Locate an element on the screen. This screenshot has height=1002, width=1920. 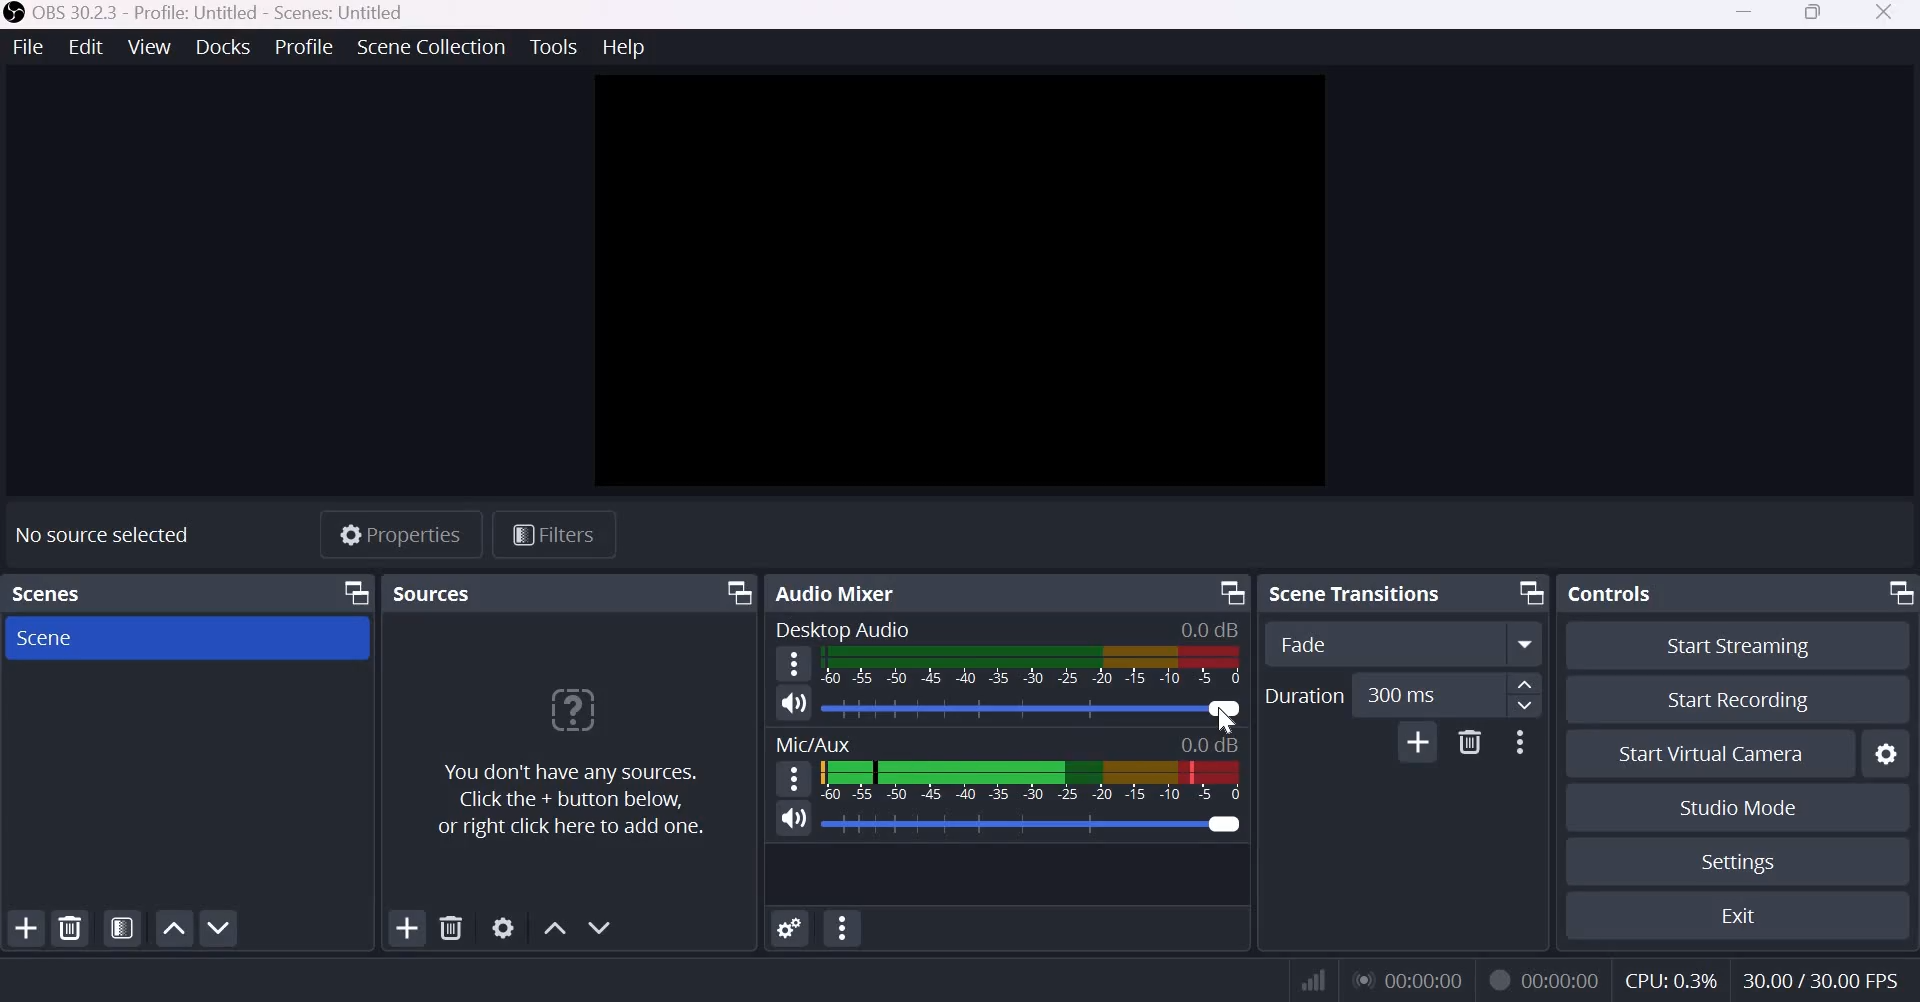
Profile is located at coordinates (306, 47).